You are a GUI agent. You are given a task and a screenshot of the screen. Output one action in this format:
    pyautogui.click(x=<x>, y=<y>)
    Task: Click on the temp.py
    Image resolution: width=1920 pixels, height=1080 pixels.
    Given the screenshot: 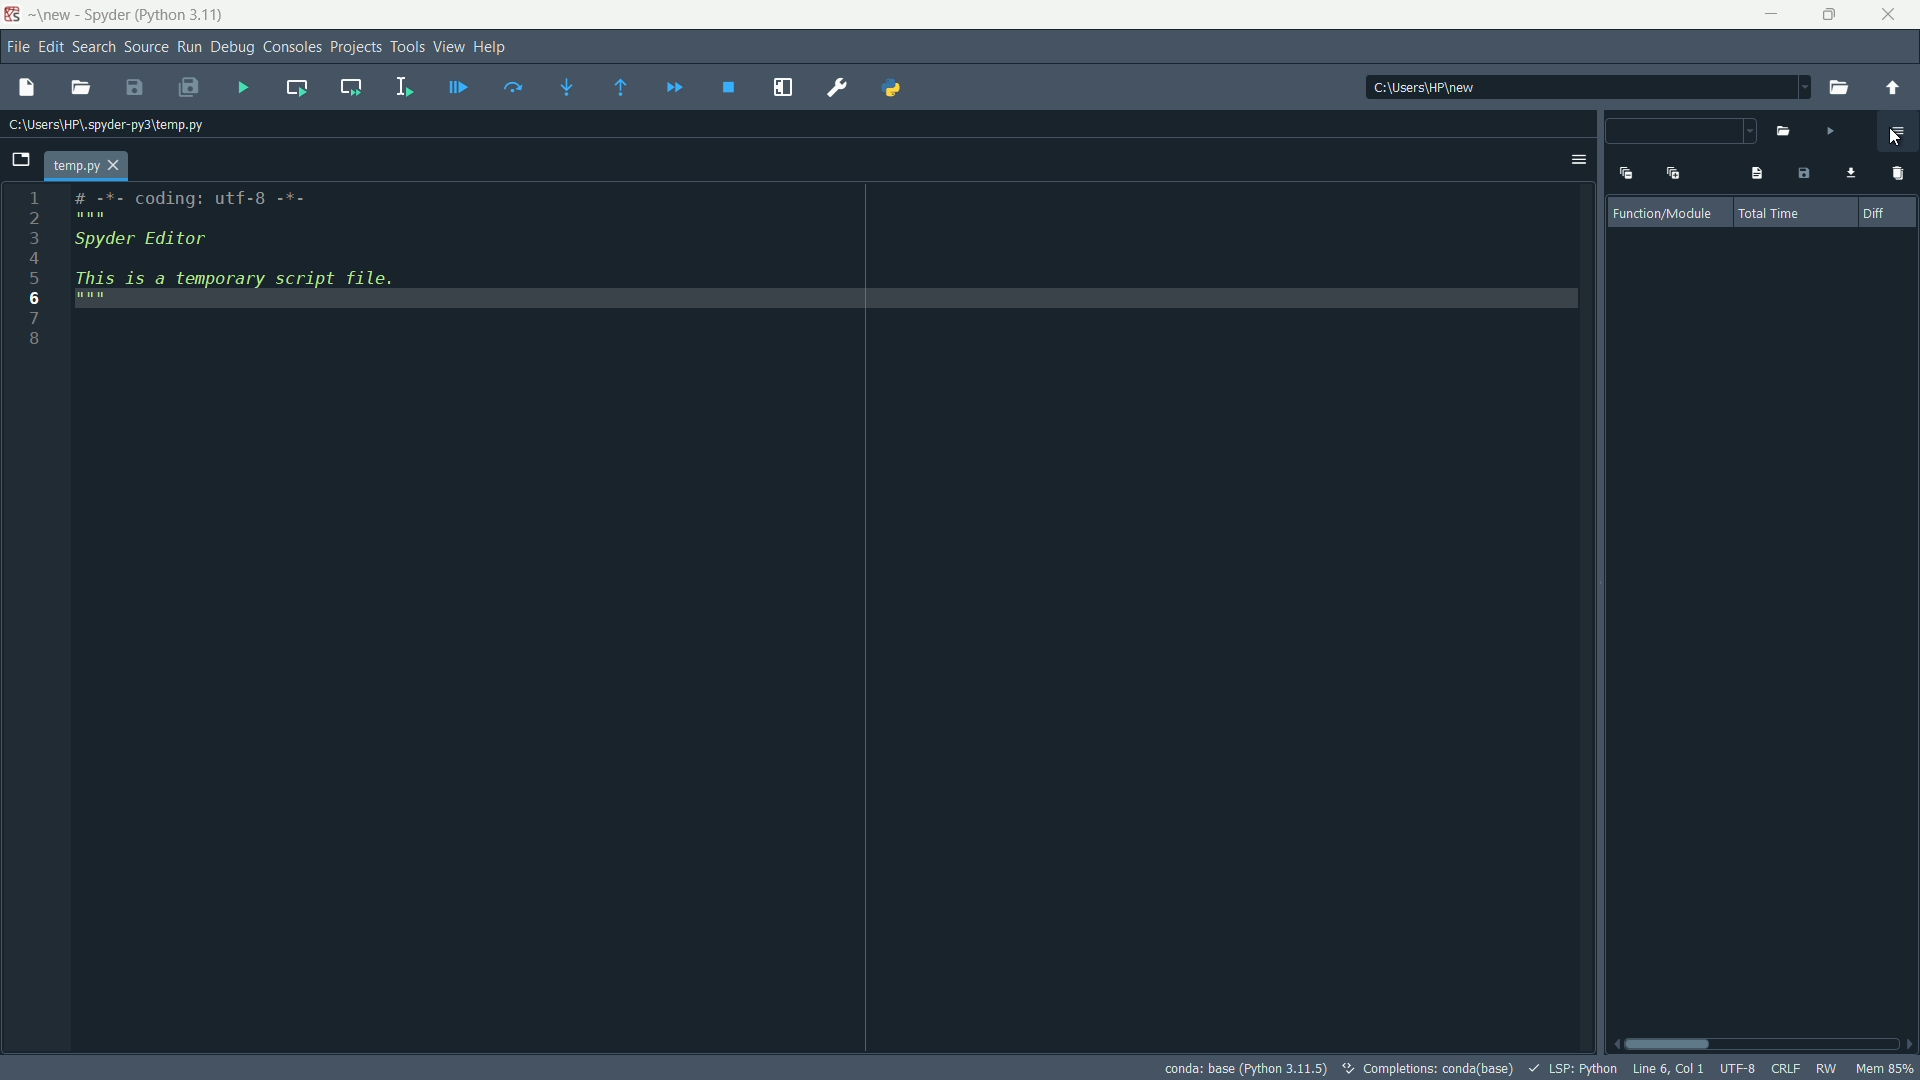 What is the action you would take?
    pyautogui.click(x=88, y=166)
    